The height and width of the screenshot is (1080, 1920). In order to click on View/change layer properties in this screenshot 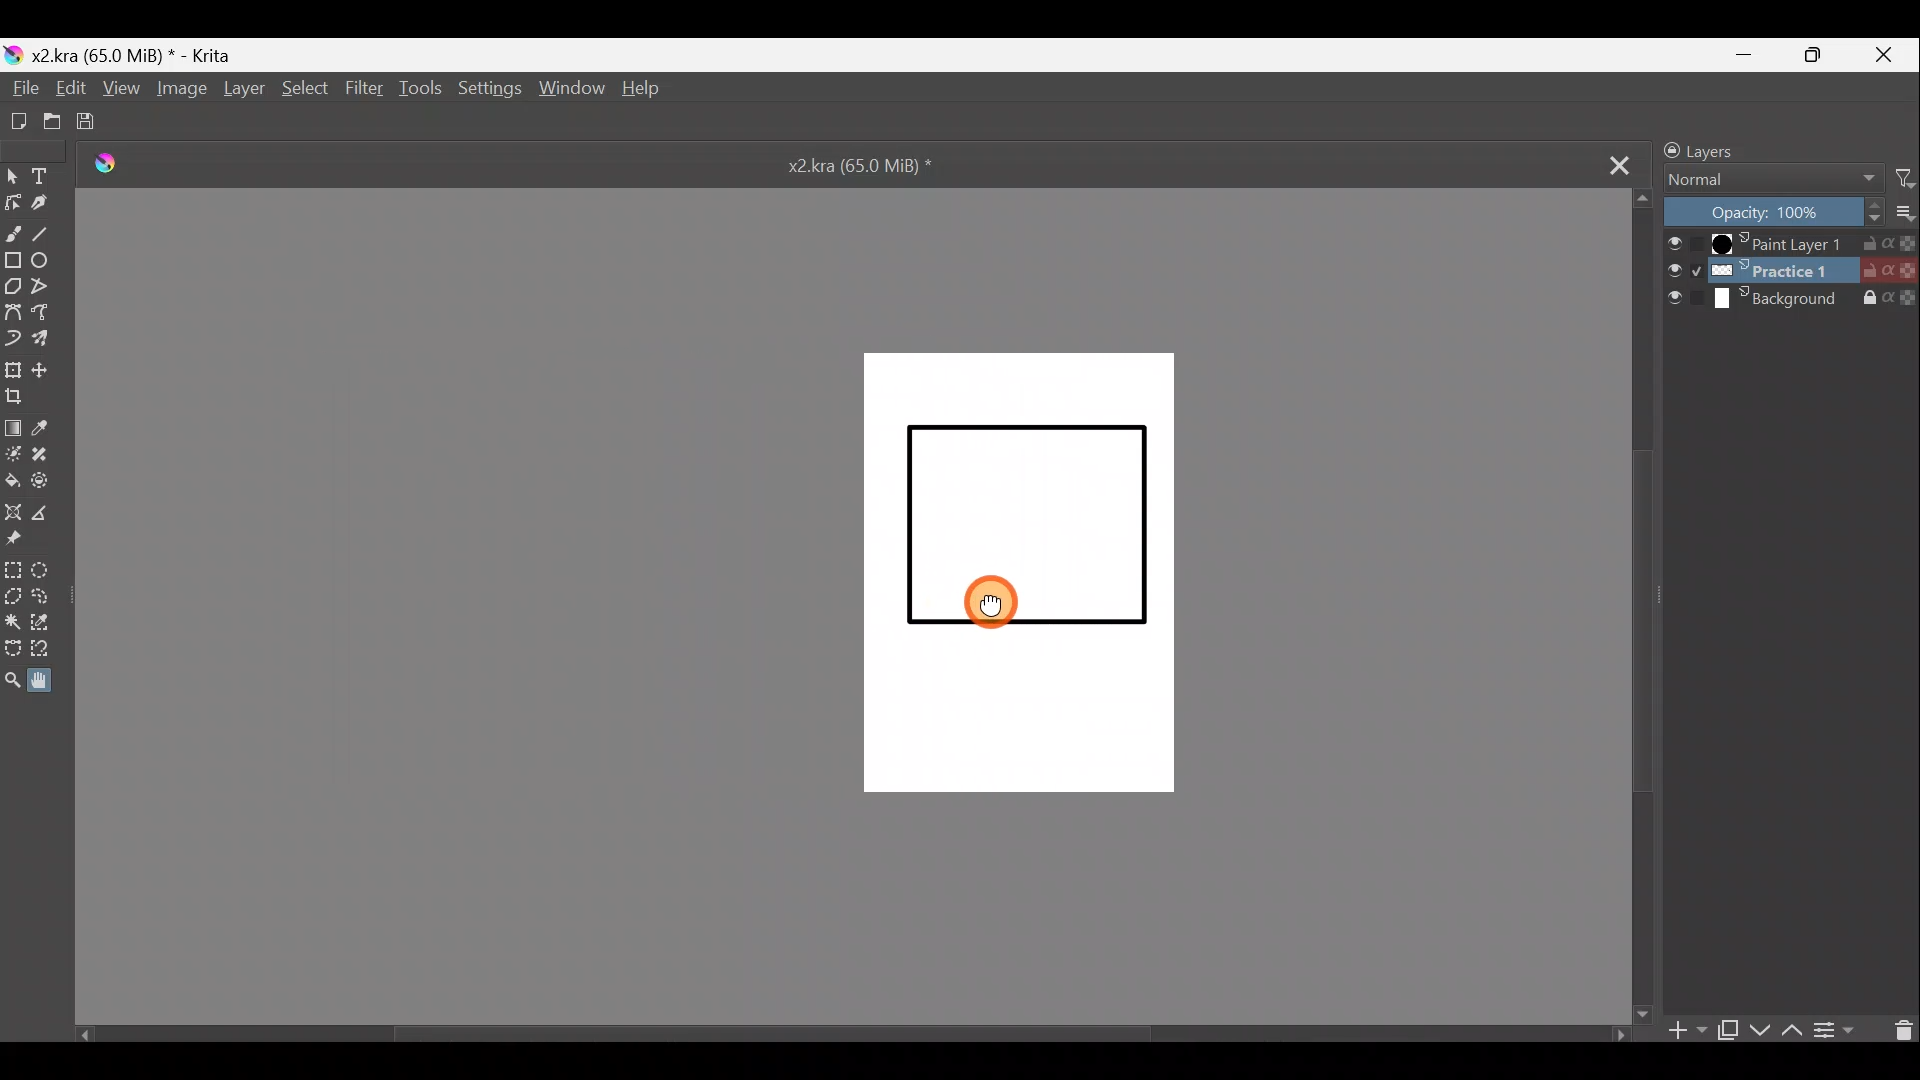, I will do `click(1837, 1030)`.